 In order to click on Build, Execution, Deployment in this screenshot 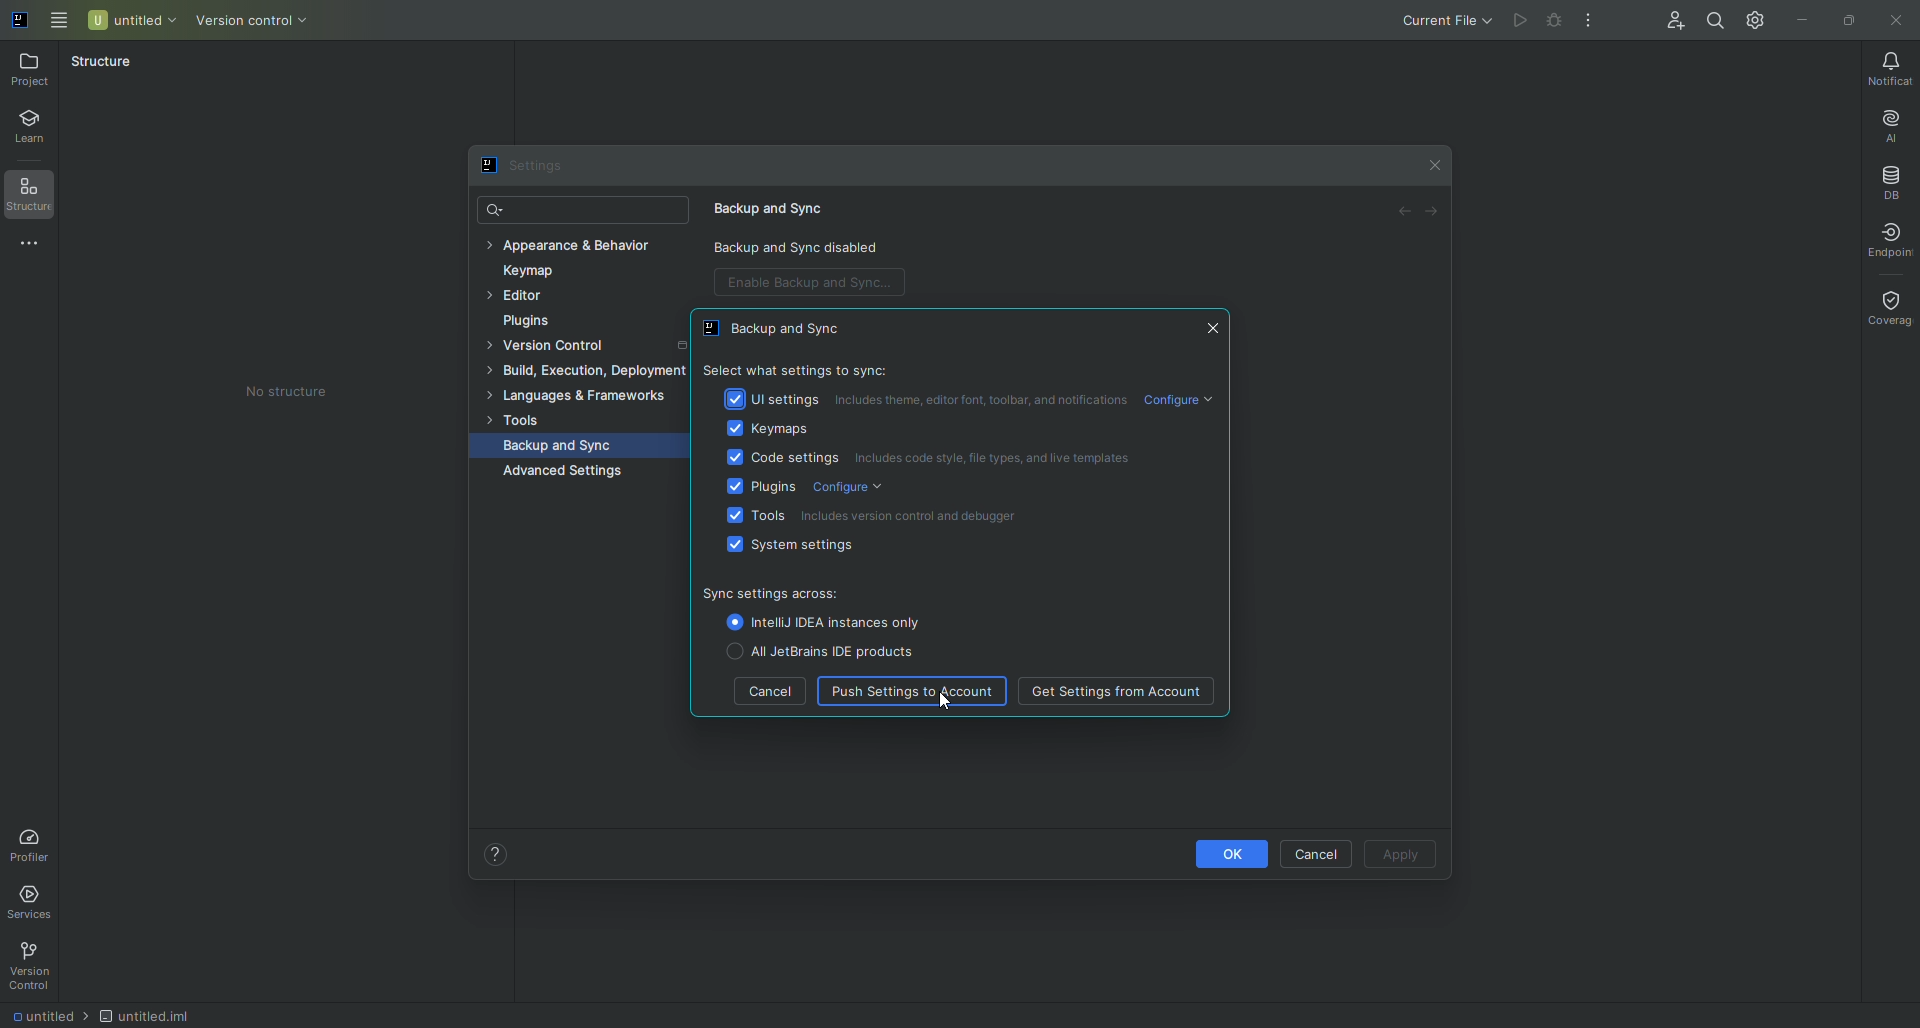, I will do `click(591, 371)`.